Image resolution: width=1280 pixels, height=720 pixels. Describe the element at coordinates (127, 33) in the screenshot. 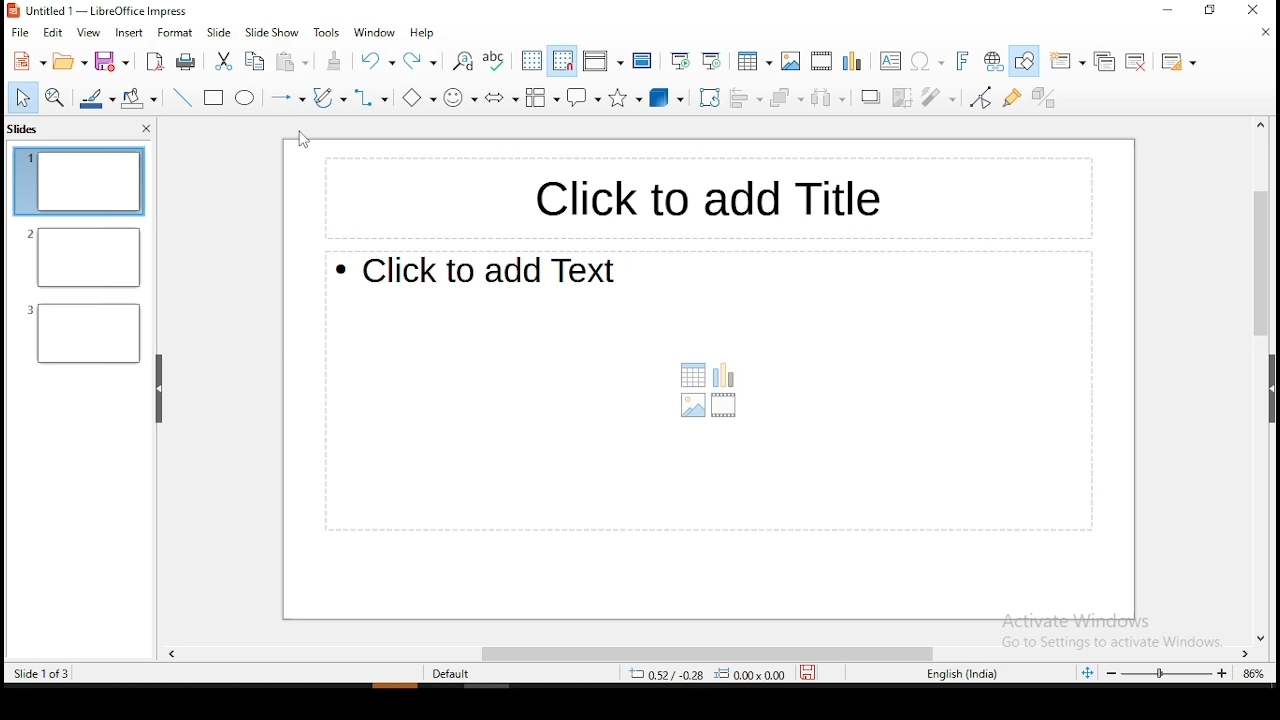

I see `insert` at that location.